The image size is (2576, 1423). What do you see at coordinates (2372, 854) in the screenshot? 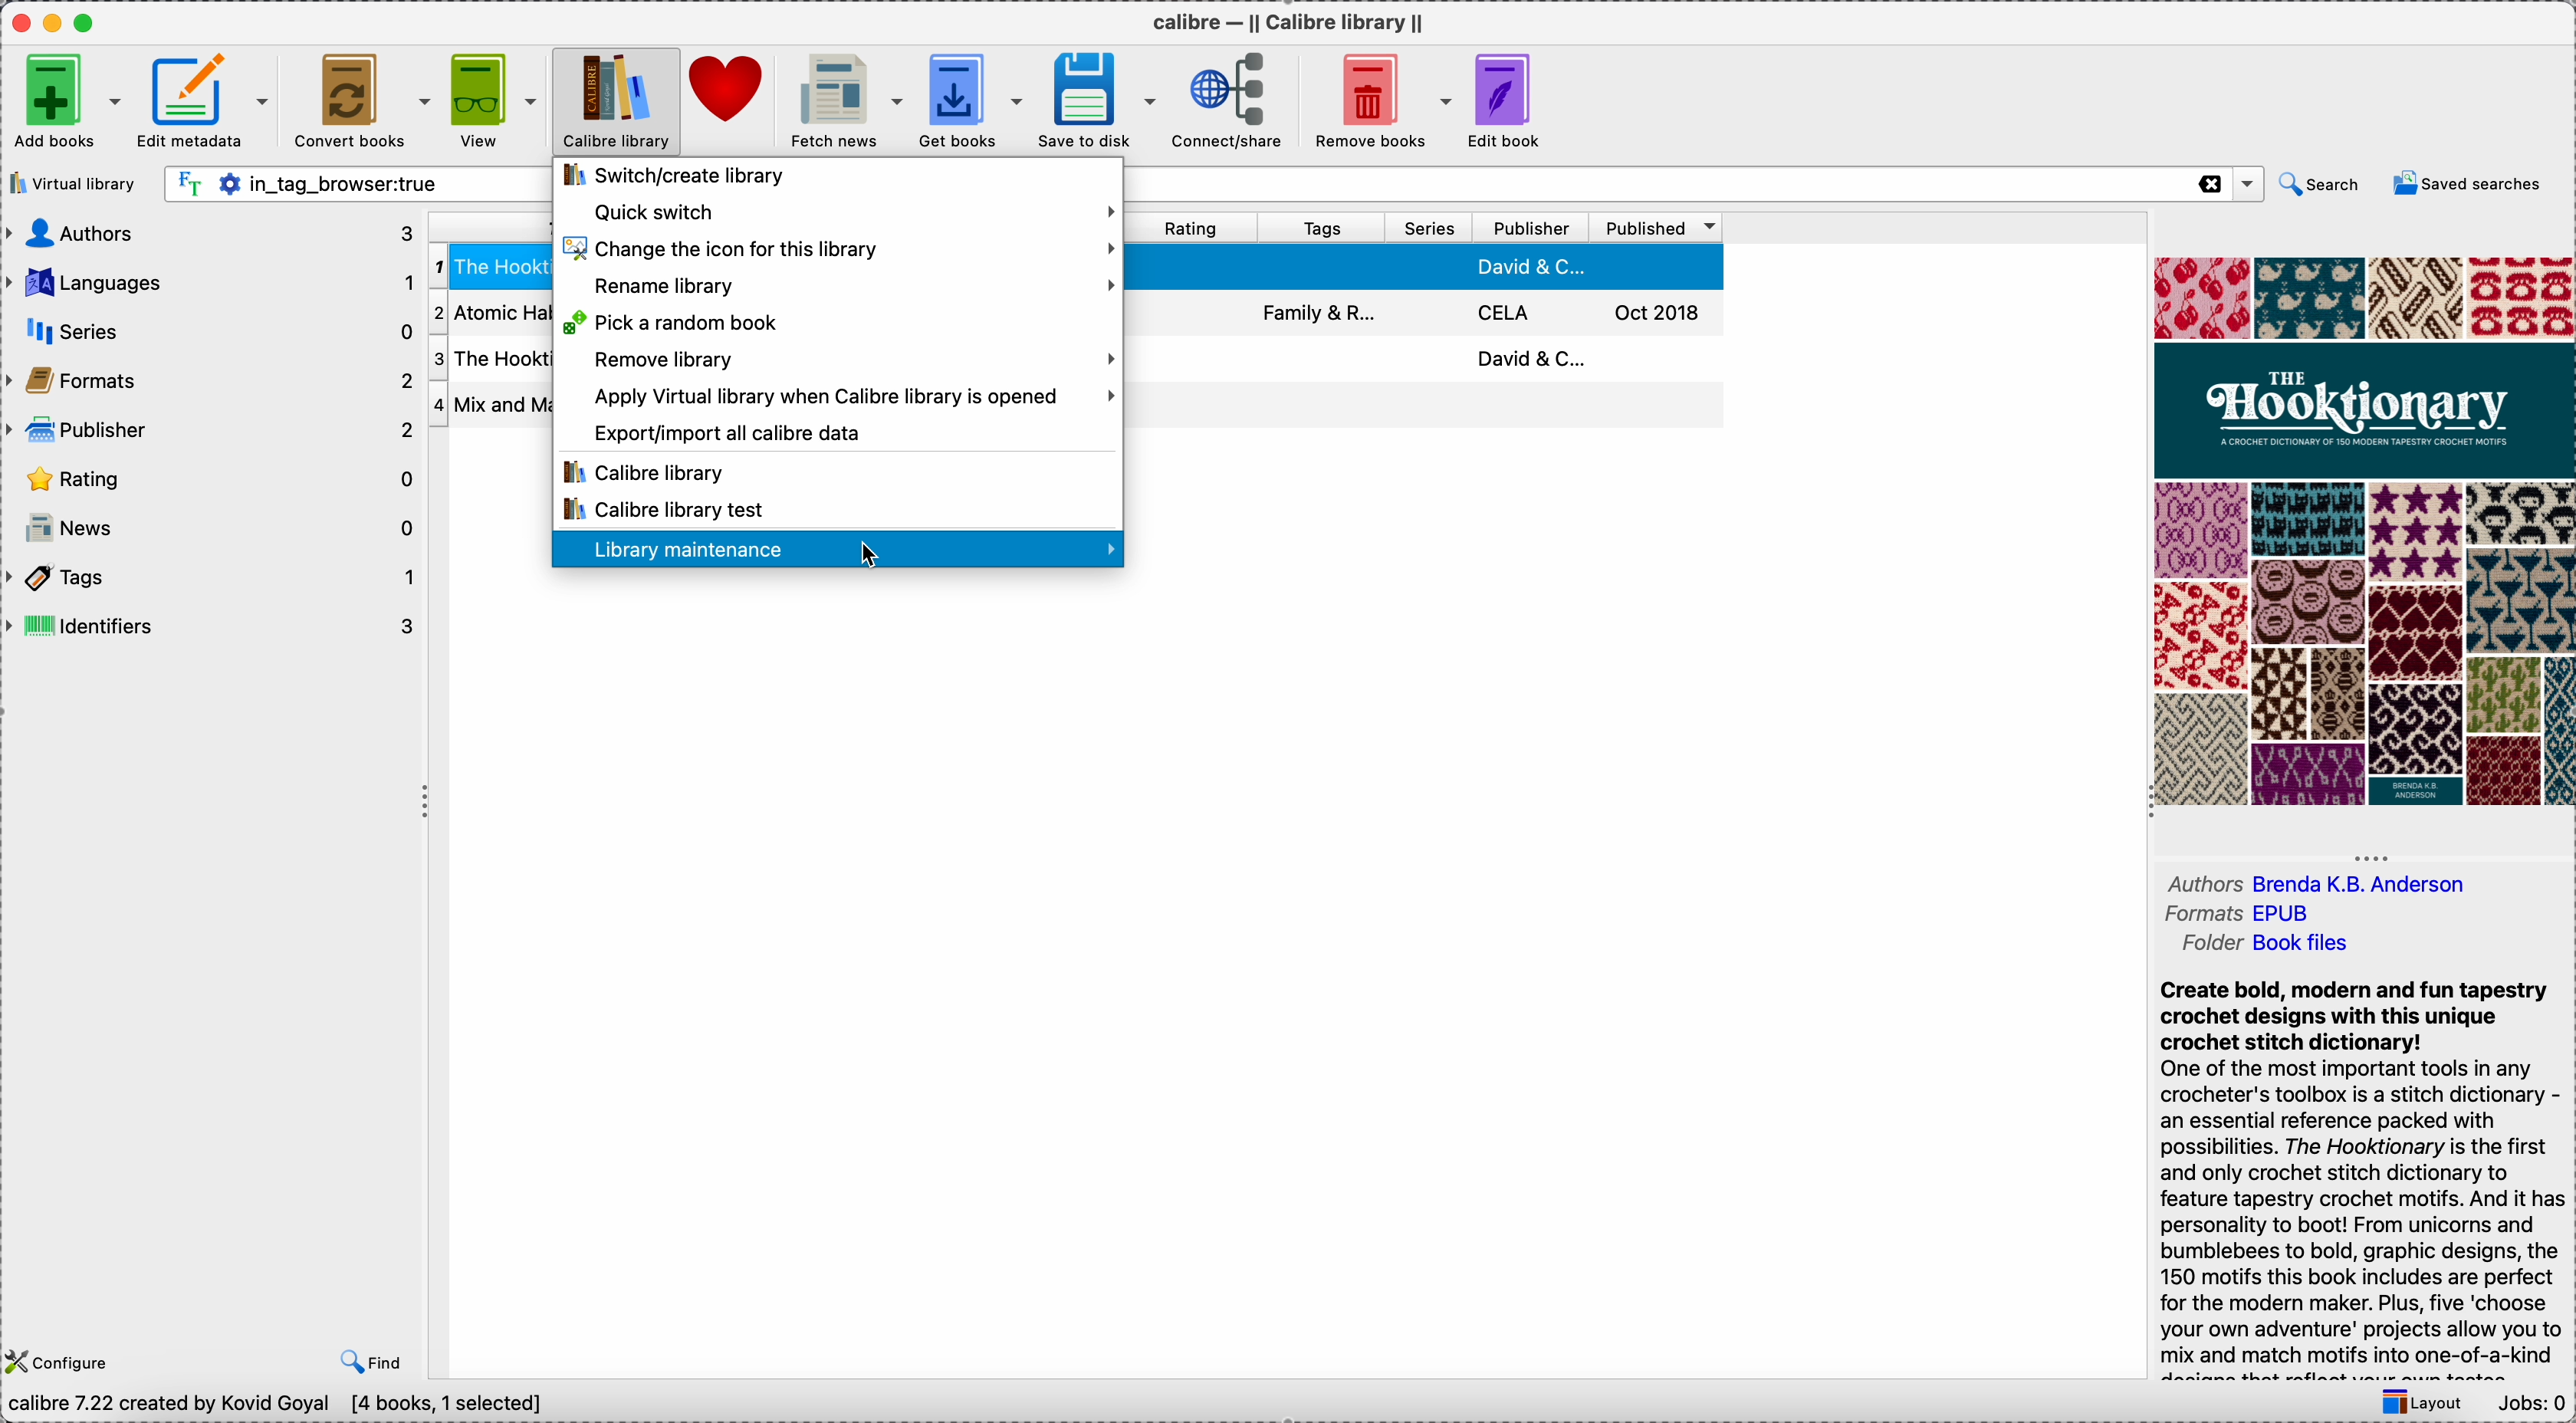
I see `hide` at bounding box center [2372, 854].